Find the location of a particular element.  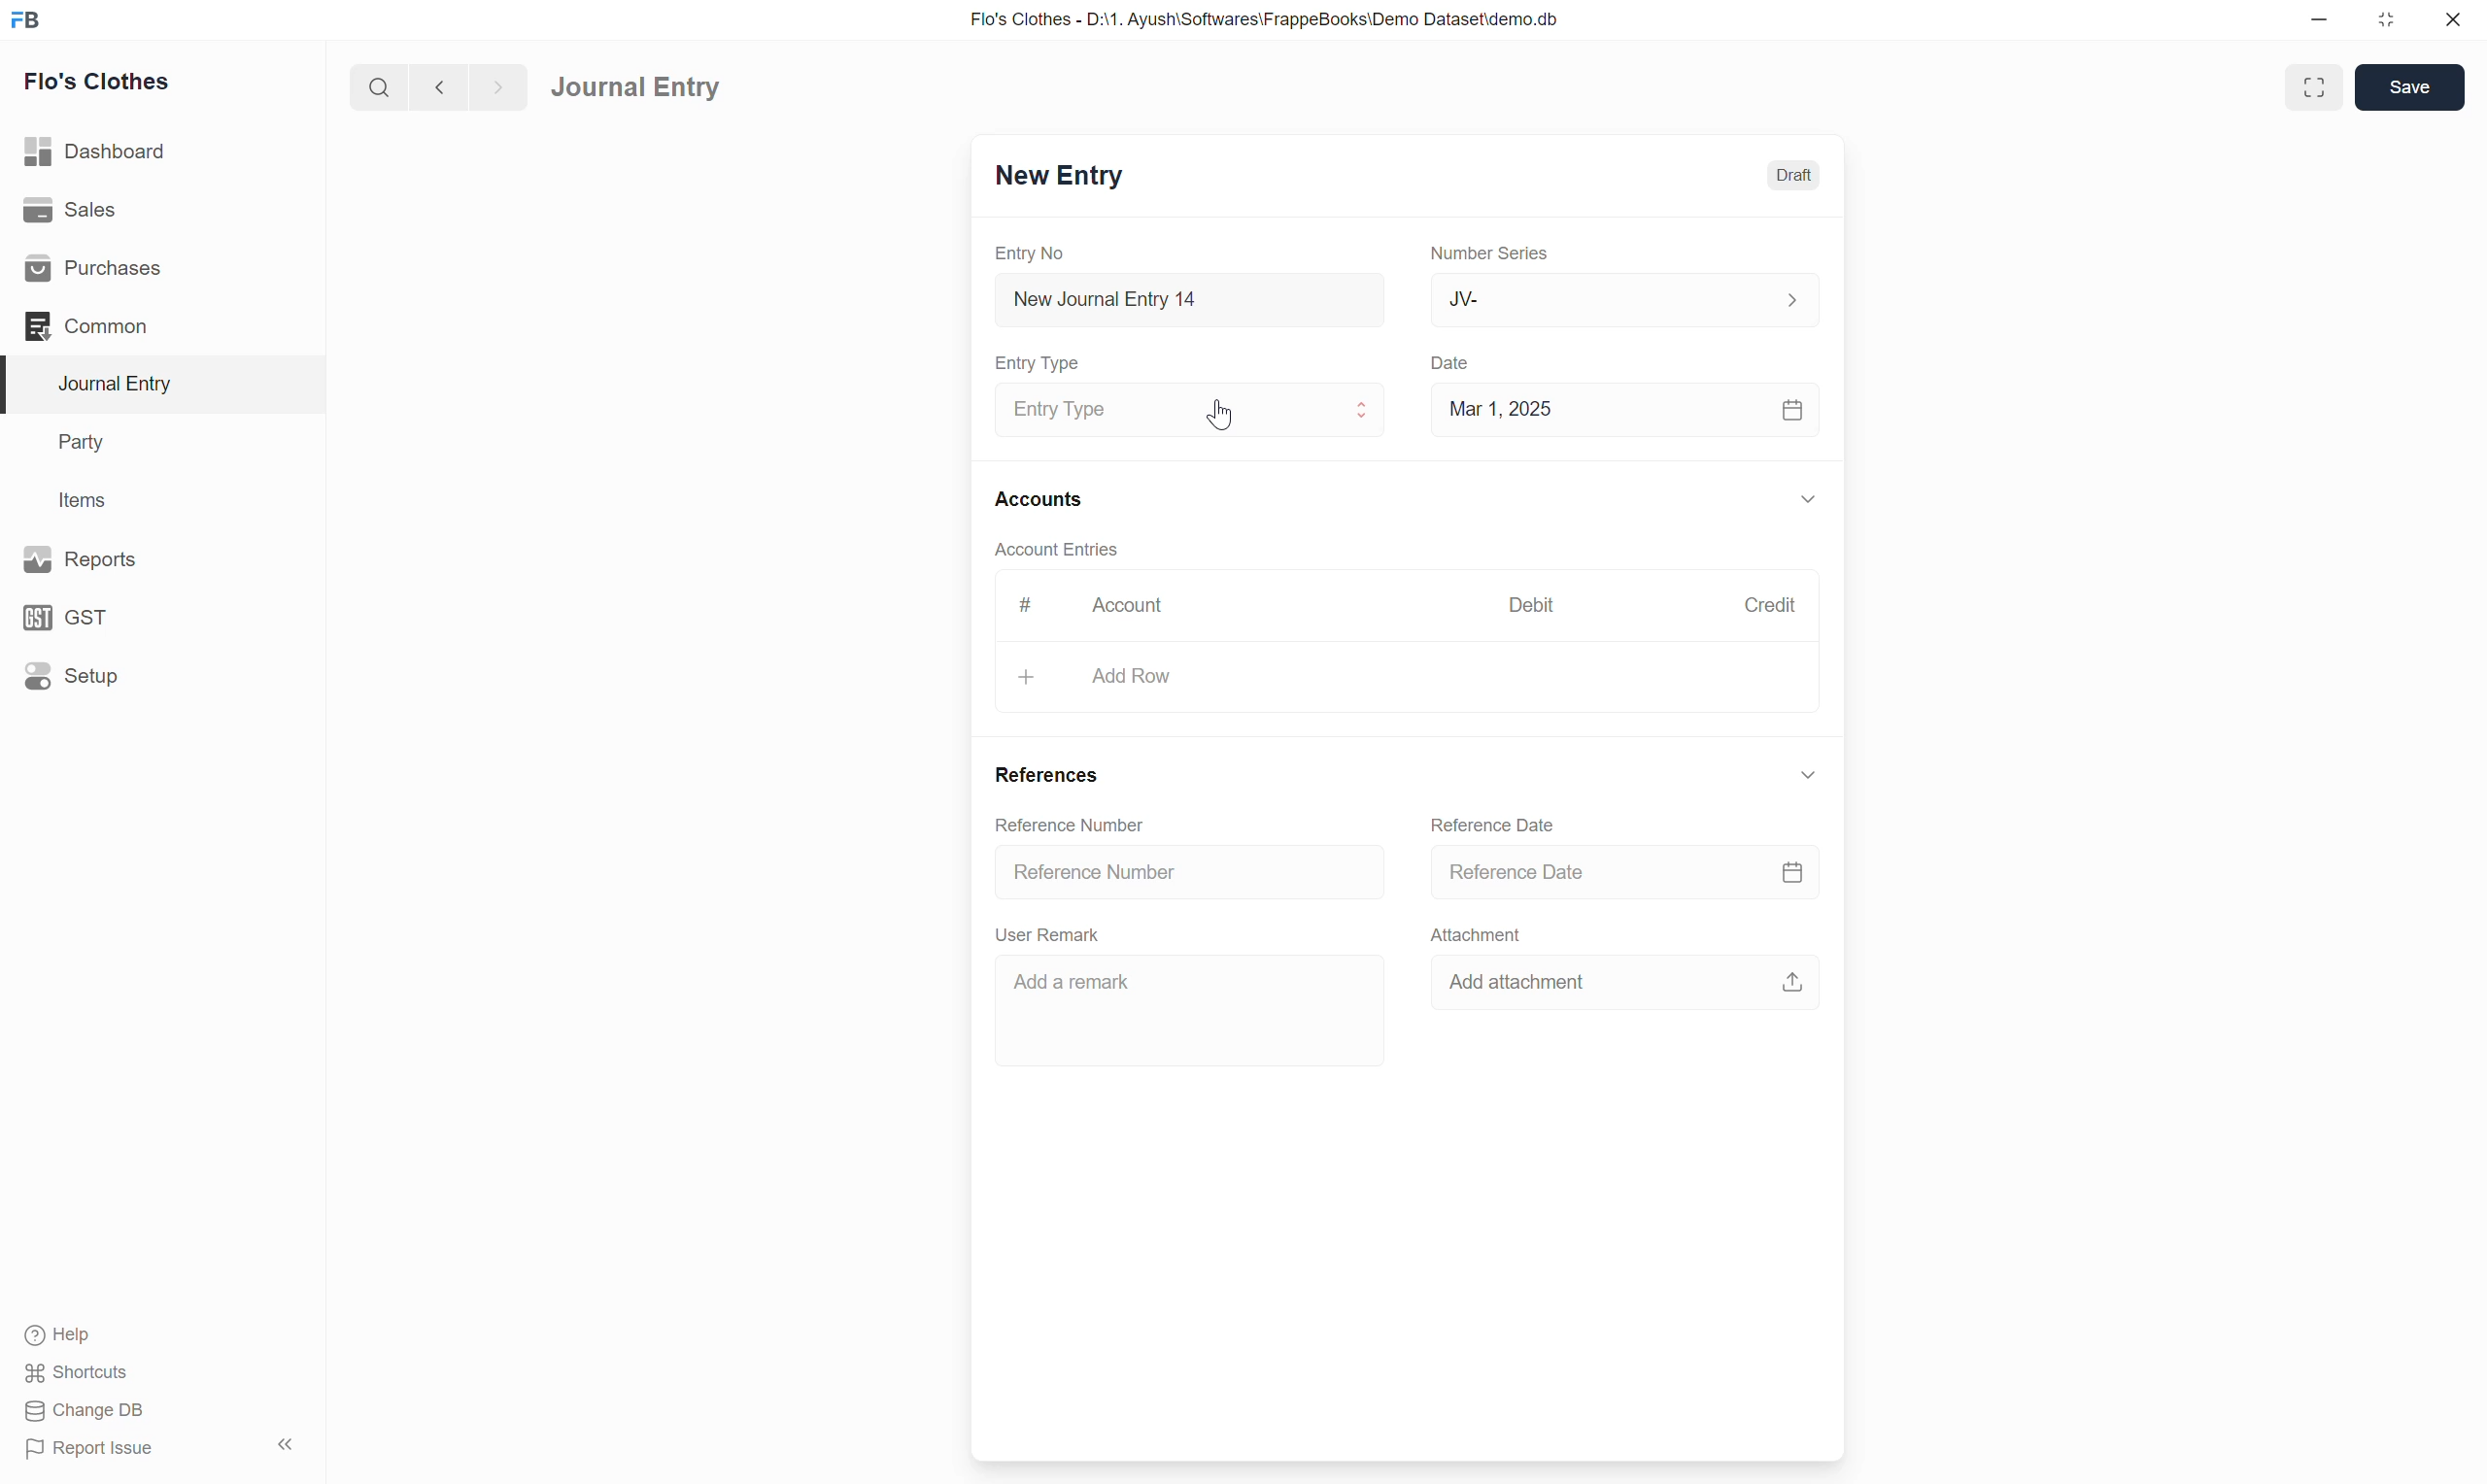

Reference number is located at coordinates (1090, 824).